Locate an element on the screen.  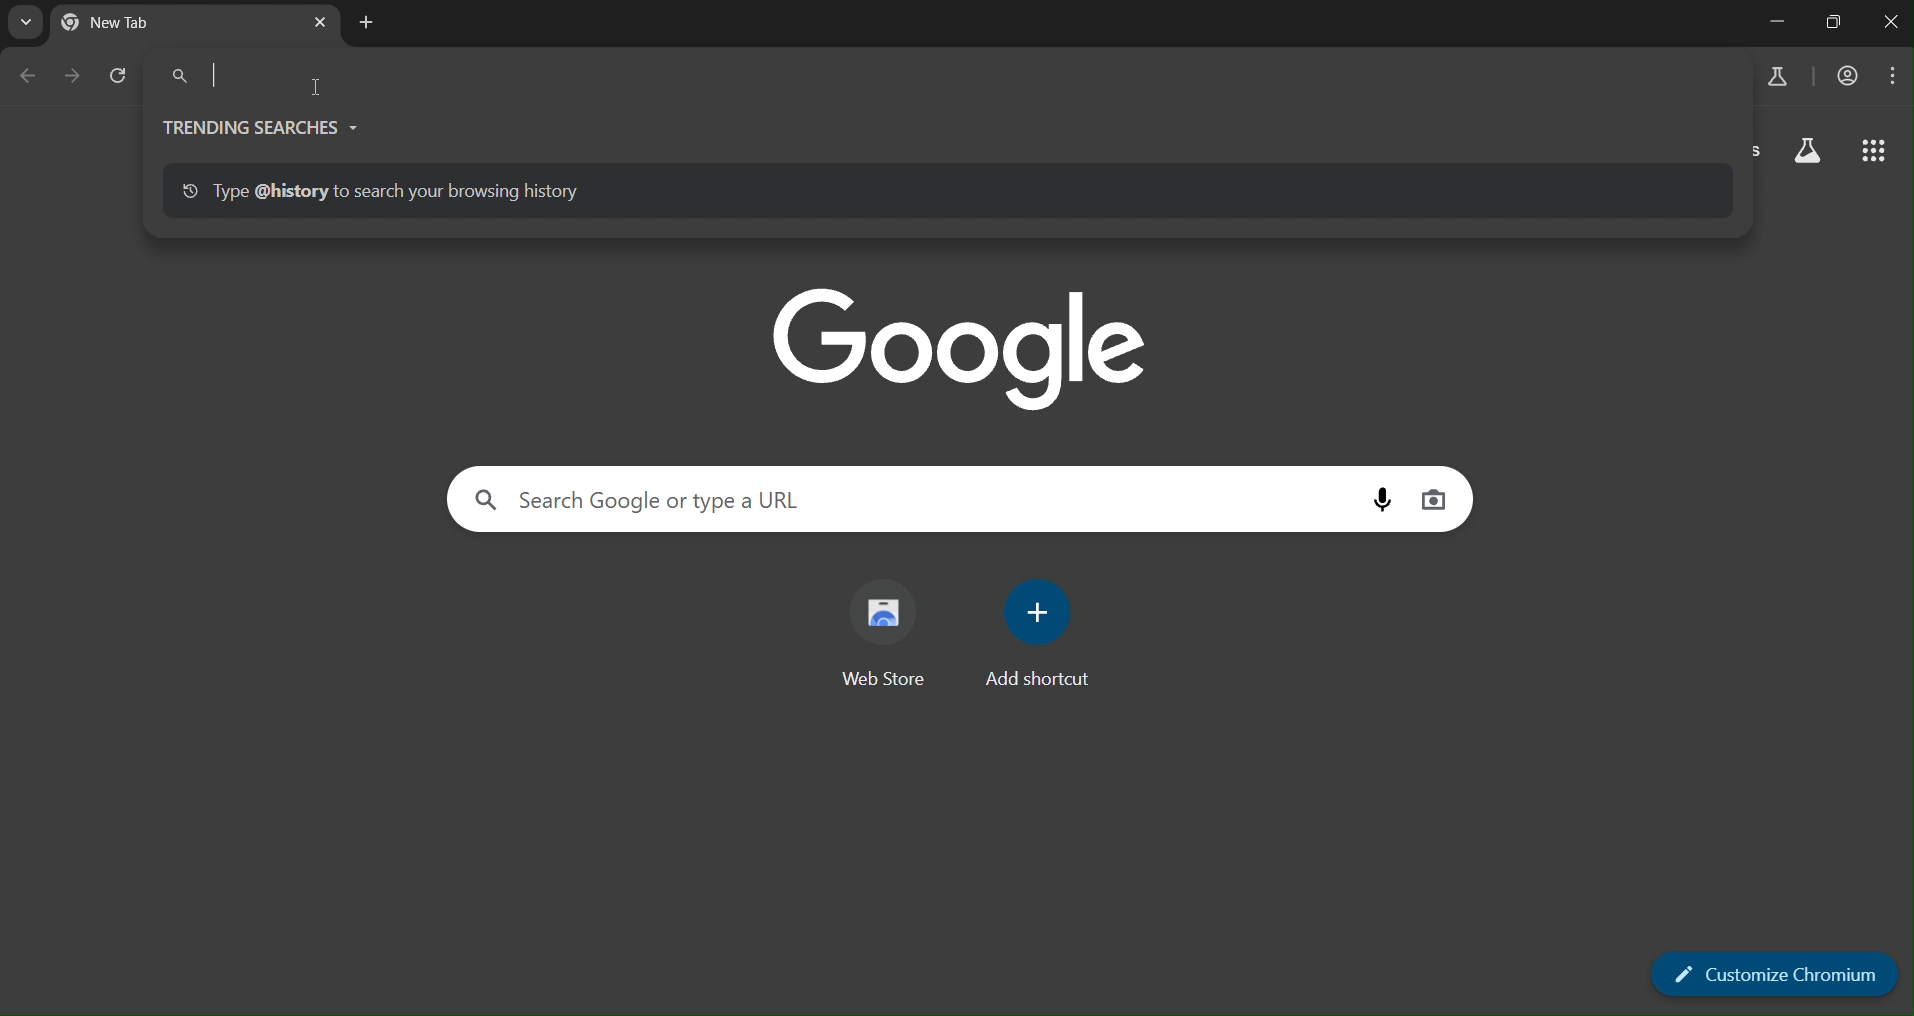
search tab is located at coordinates (25, 23).